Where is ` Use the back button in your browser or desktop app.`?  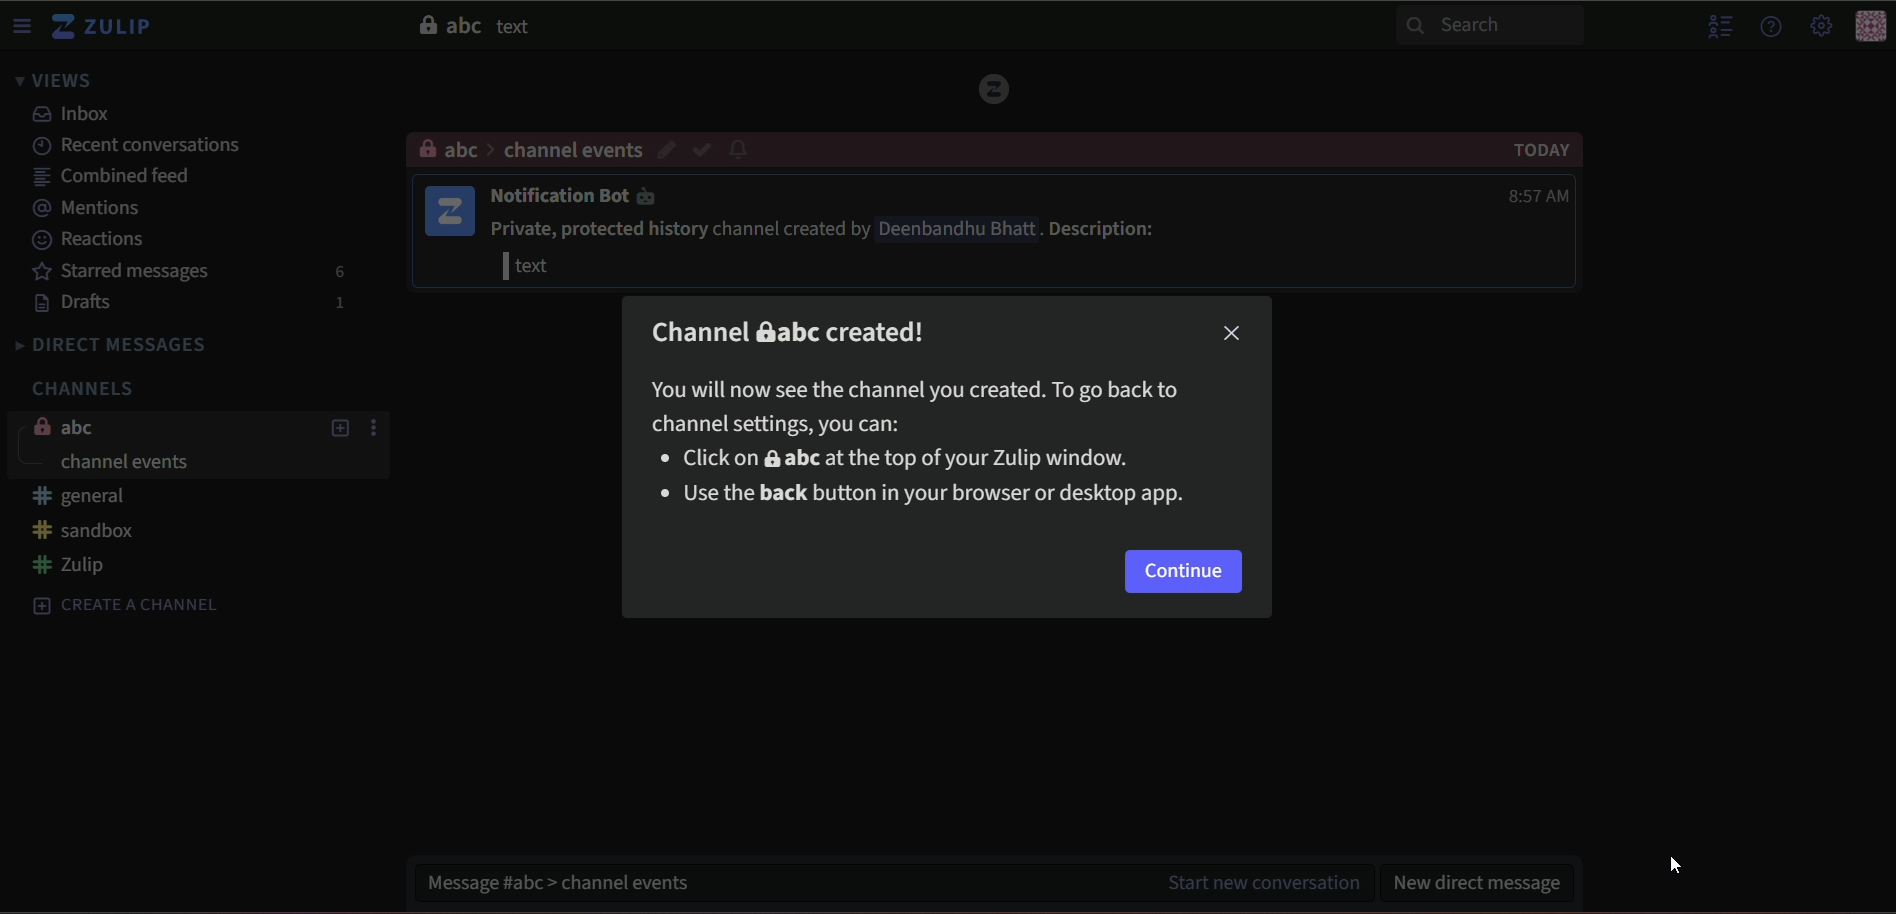  Use the back button in your browser or desktop app. is located at coordinates (921, 496).